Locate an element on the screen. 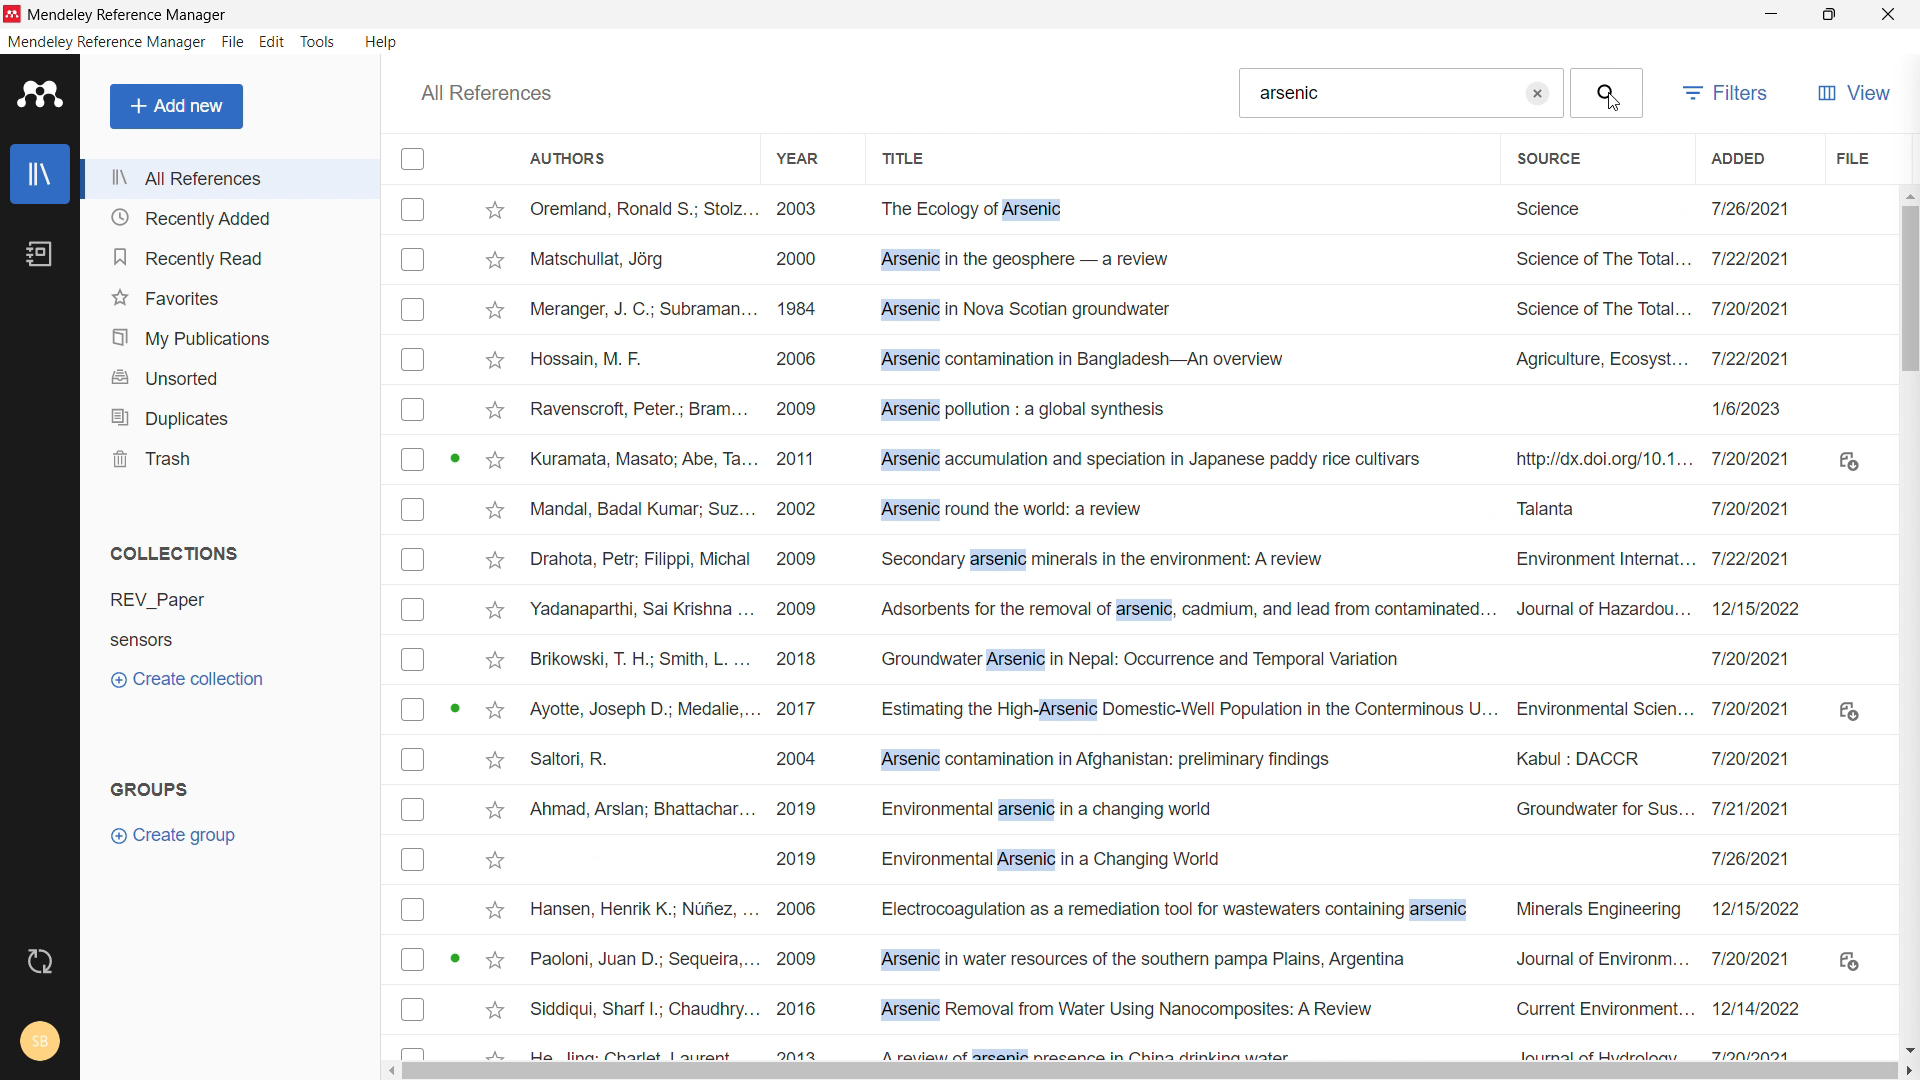 Image resolution: width=1920 pixels, height=1080 pixels. scroll right is located at coordinates (1908, 1069).